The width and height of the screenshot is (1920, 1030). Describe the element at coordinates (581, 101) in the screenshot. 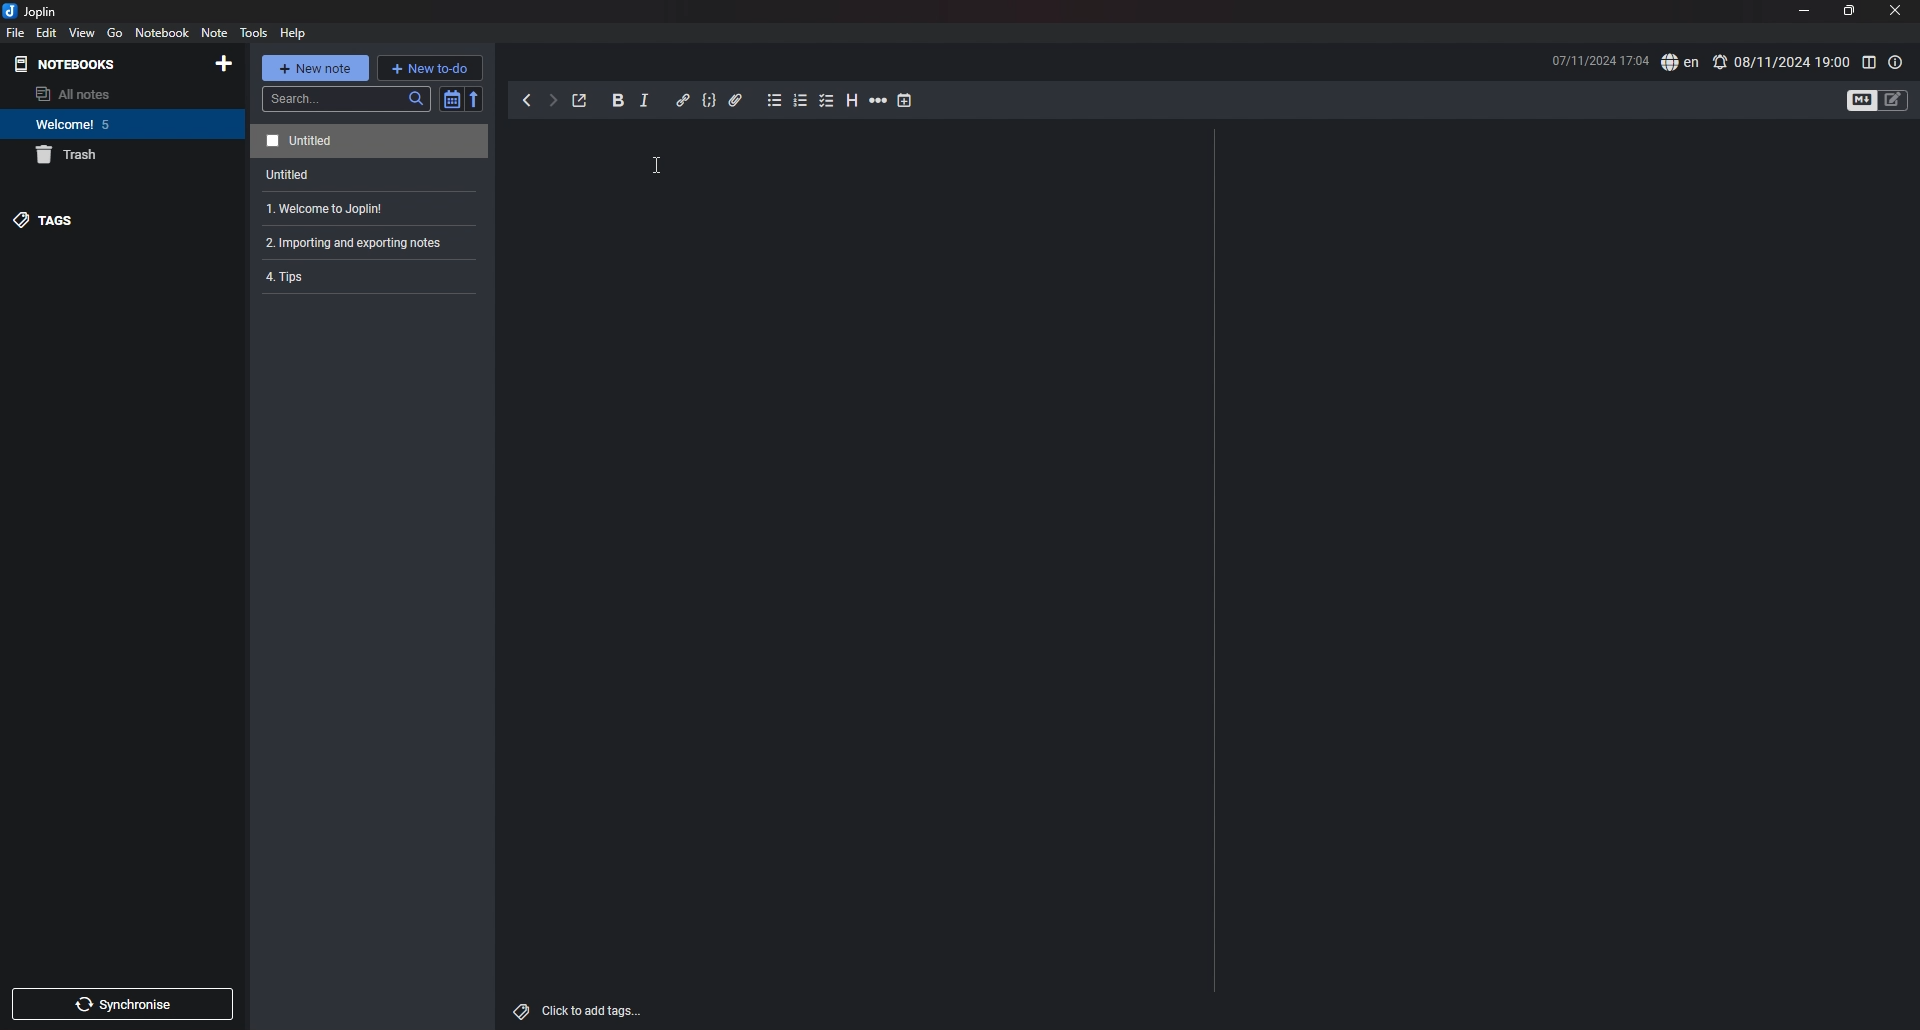

I see `toggle external editor` at that location.